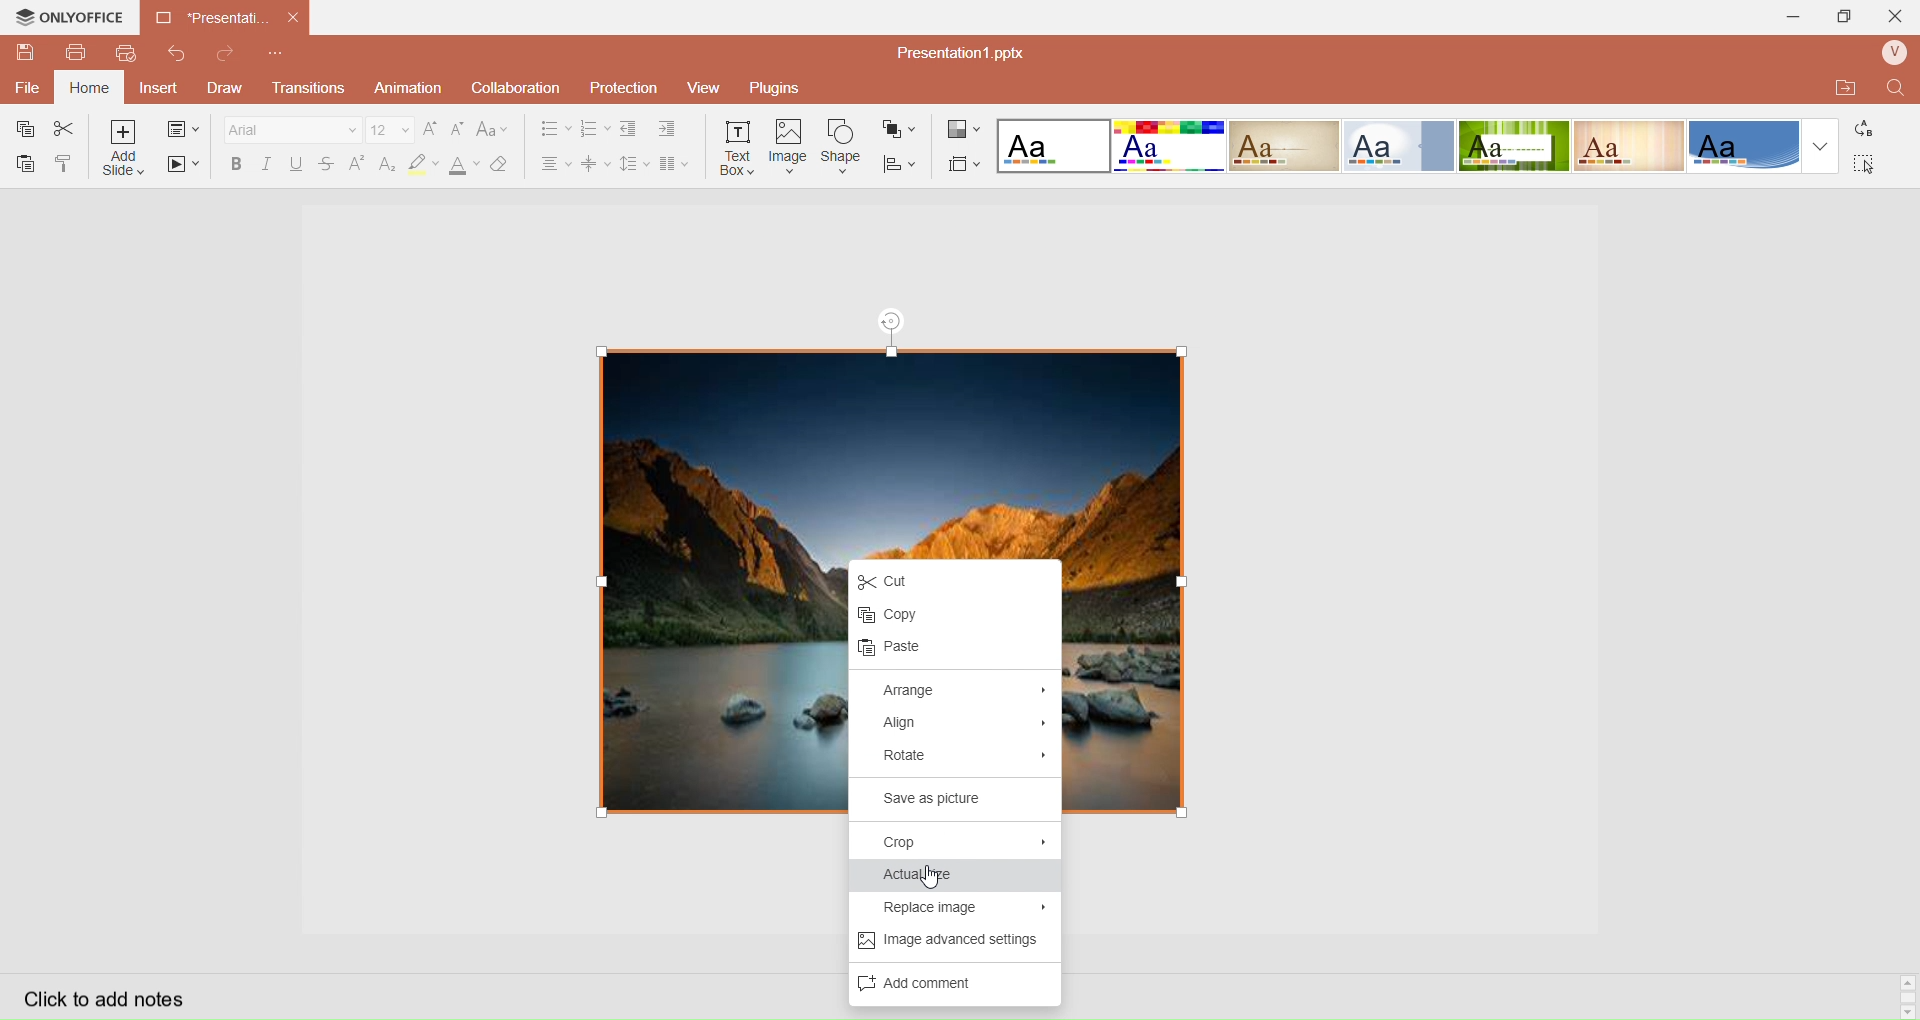  I want to click on change slide layout, so click(180, 128).